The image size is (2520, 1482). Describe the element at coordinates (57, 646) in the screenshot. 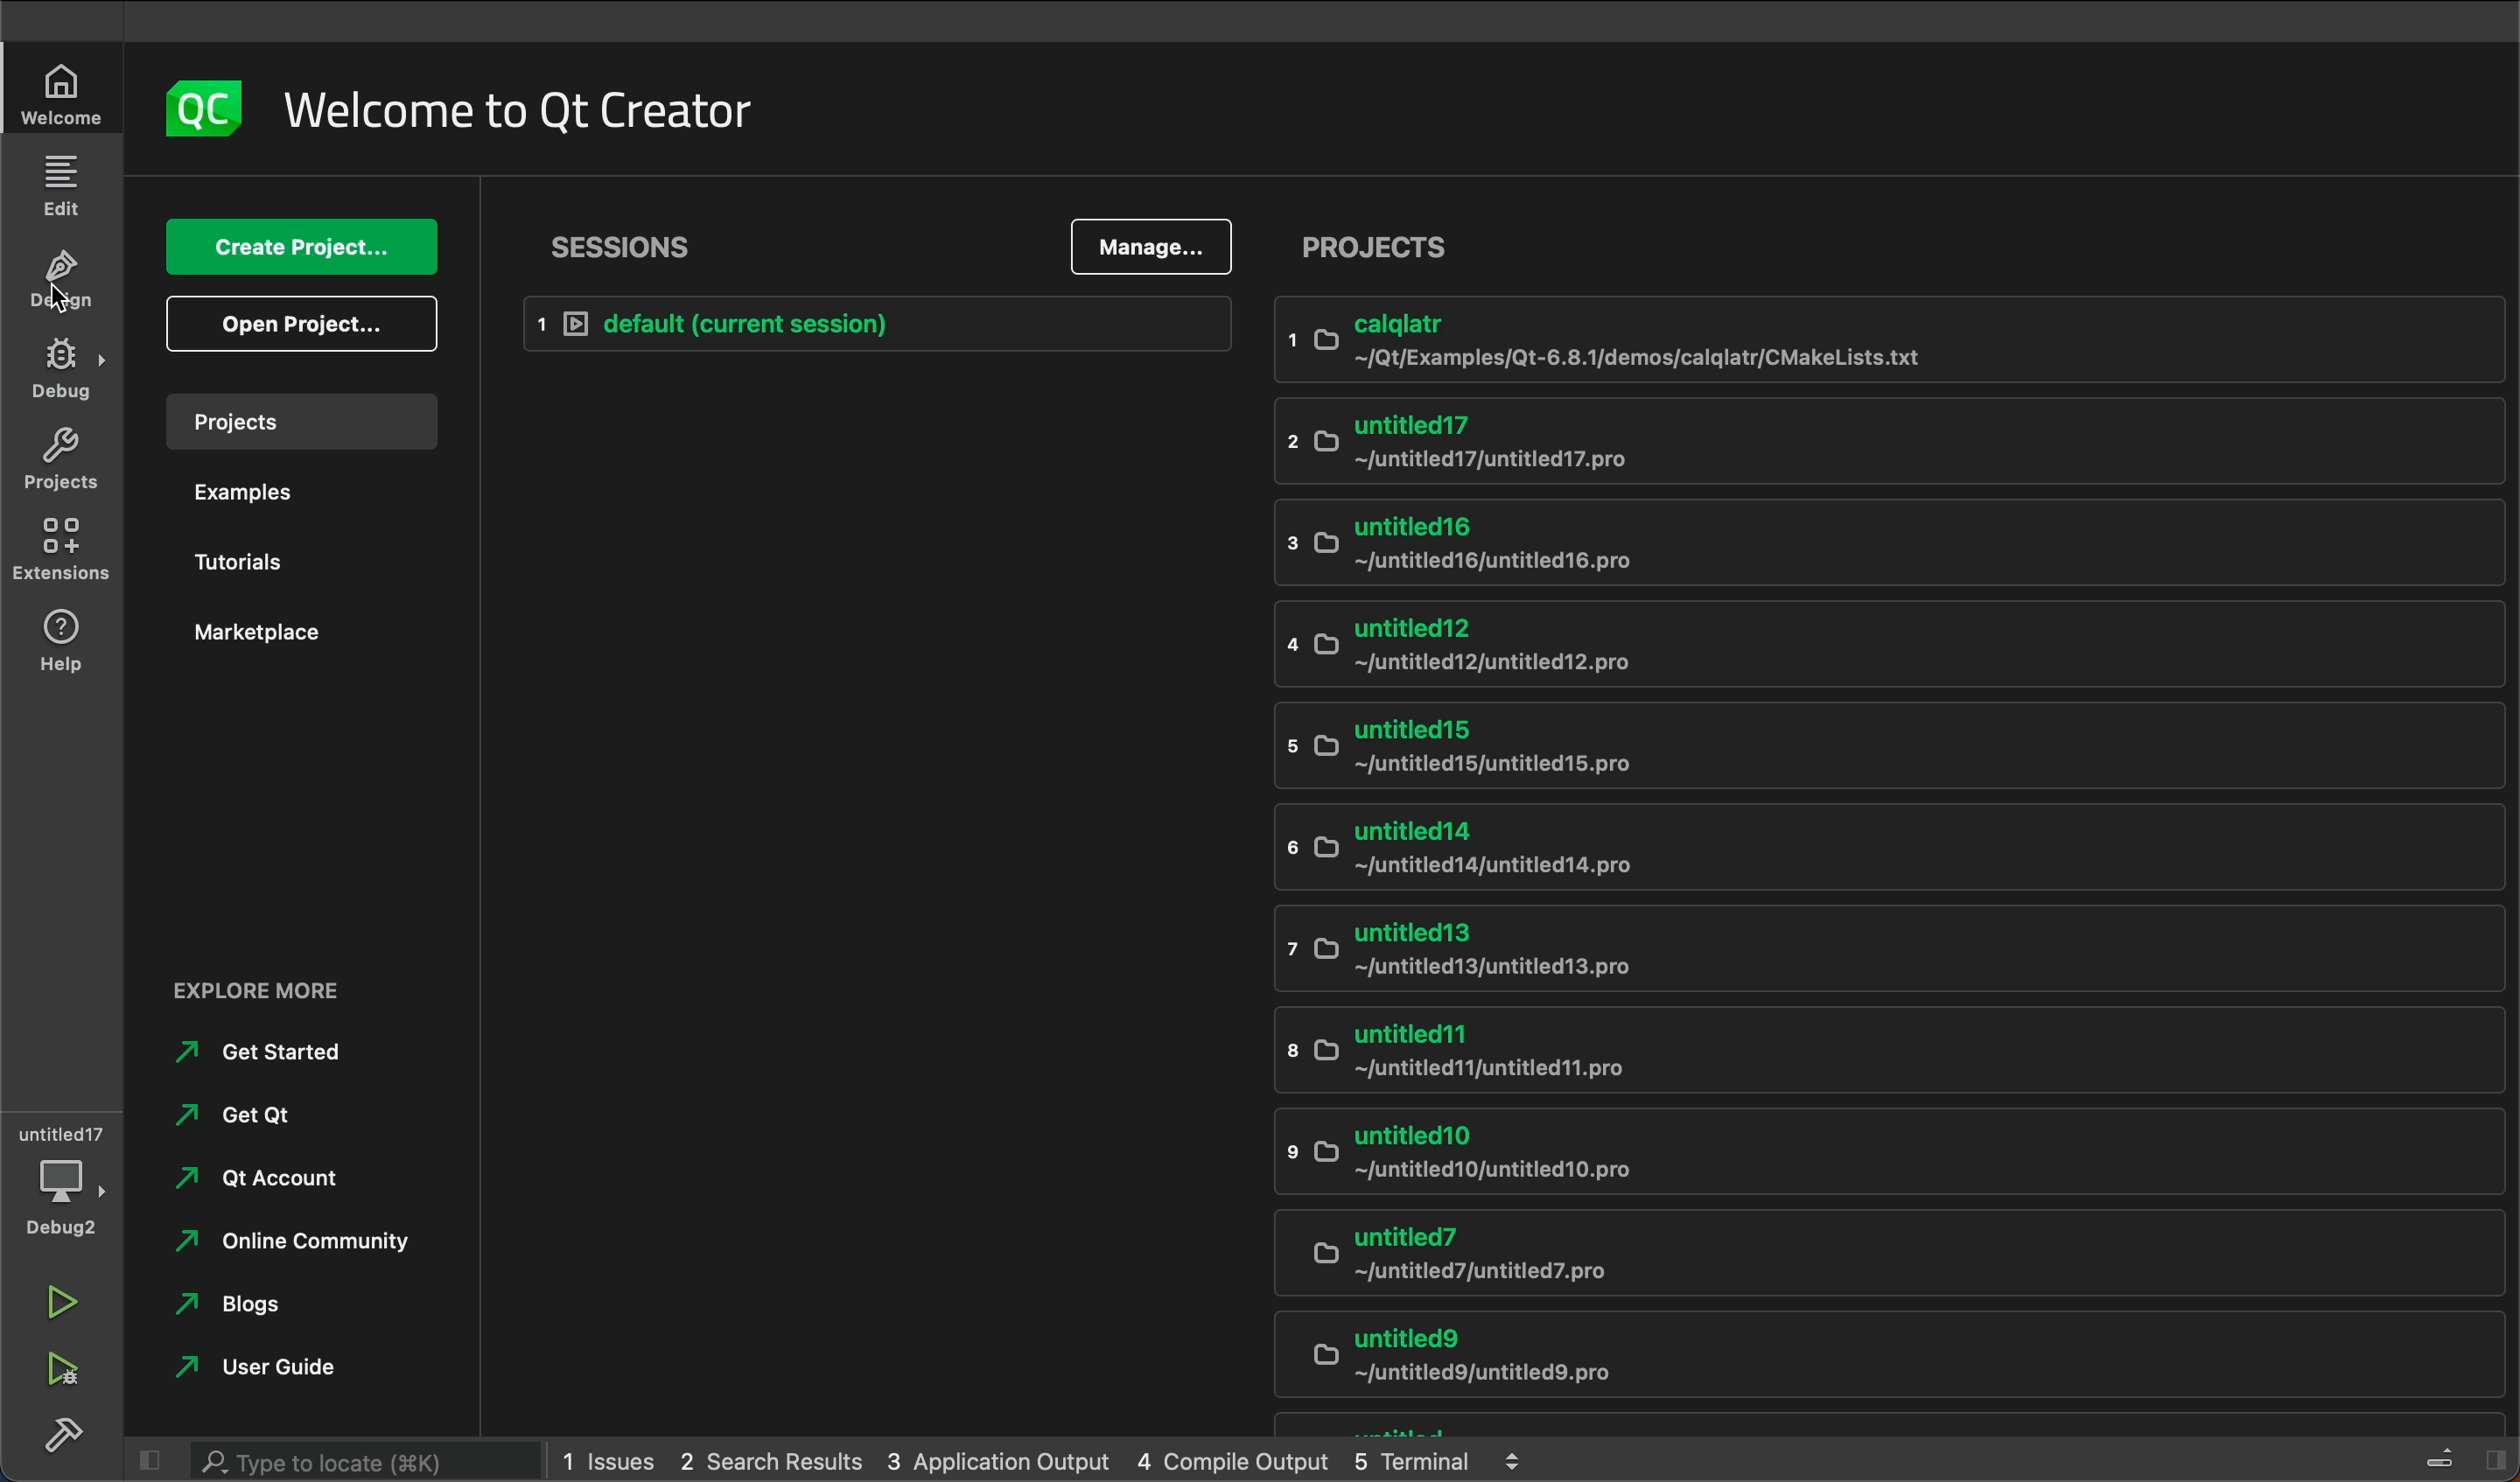

I see `help` at that location.